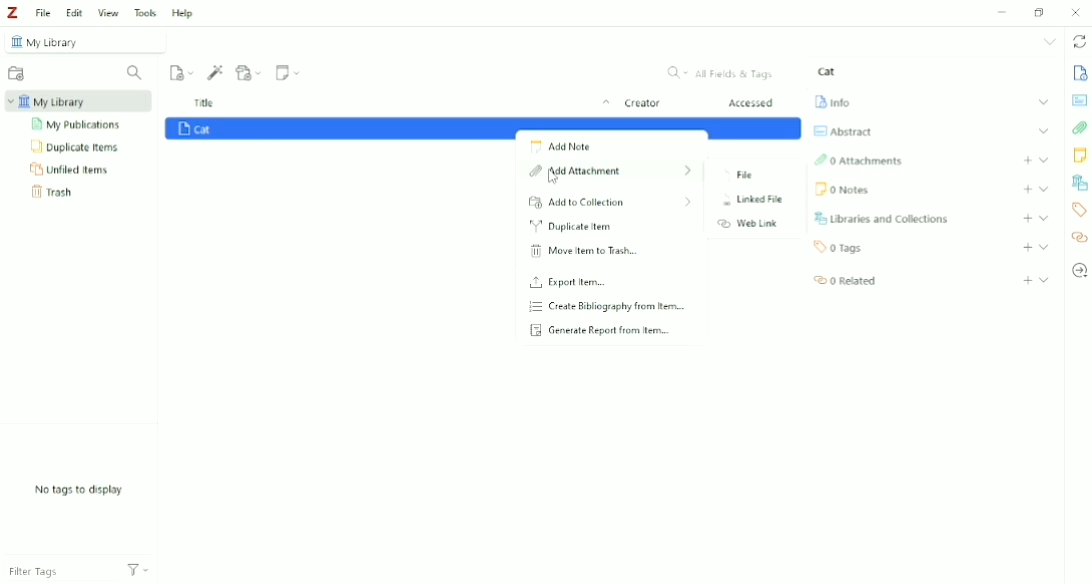 The width and height of the screenshot is (1092, 584). Describe the element at coordinates (1044, 247) in the screenshot. I see `Expand section` at that location.